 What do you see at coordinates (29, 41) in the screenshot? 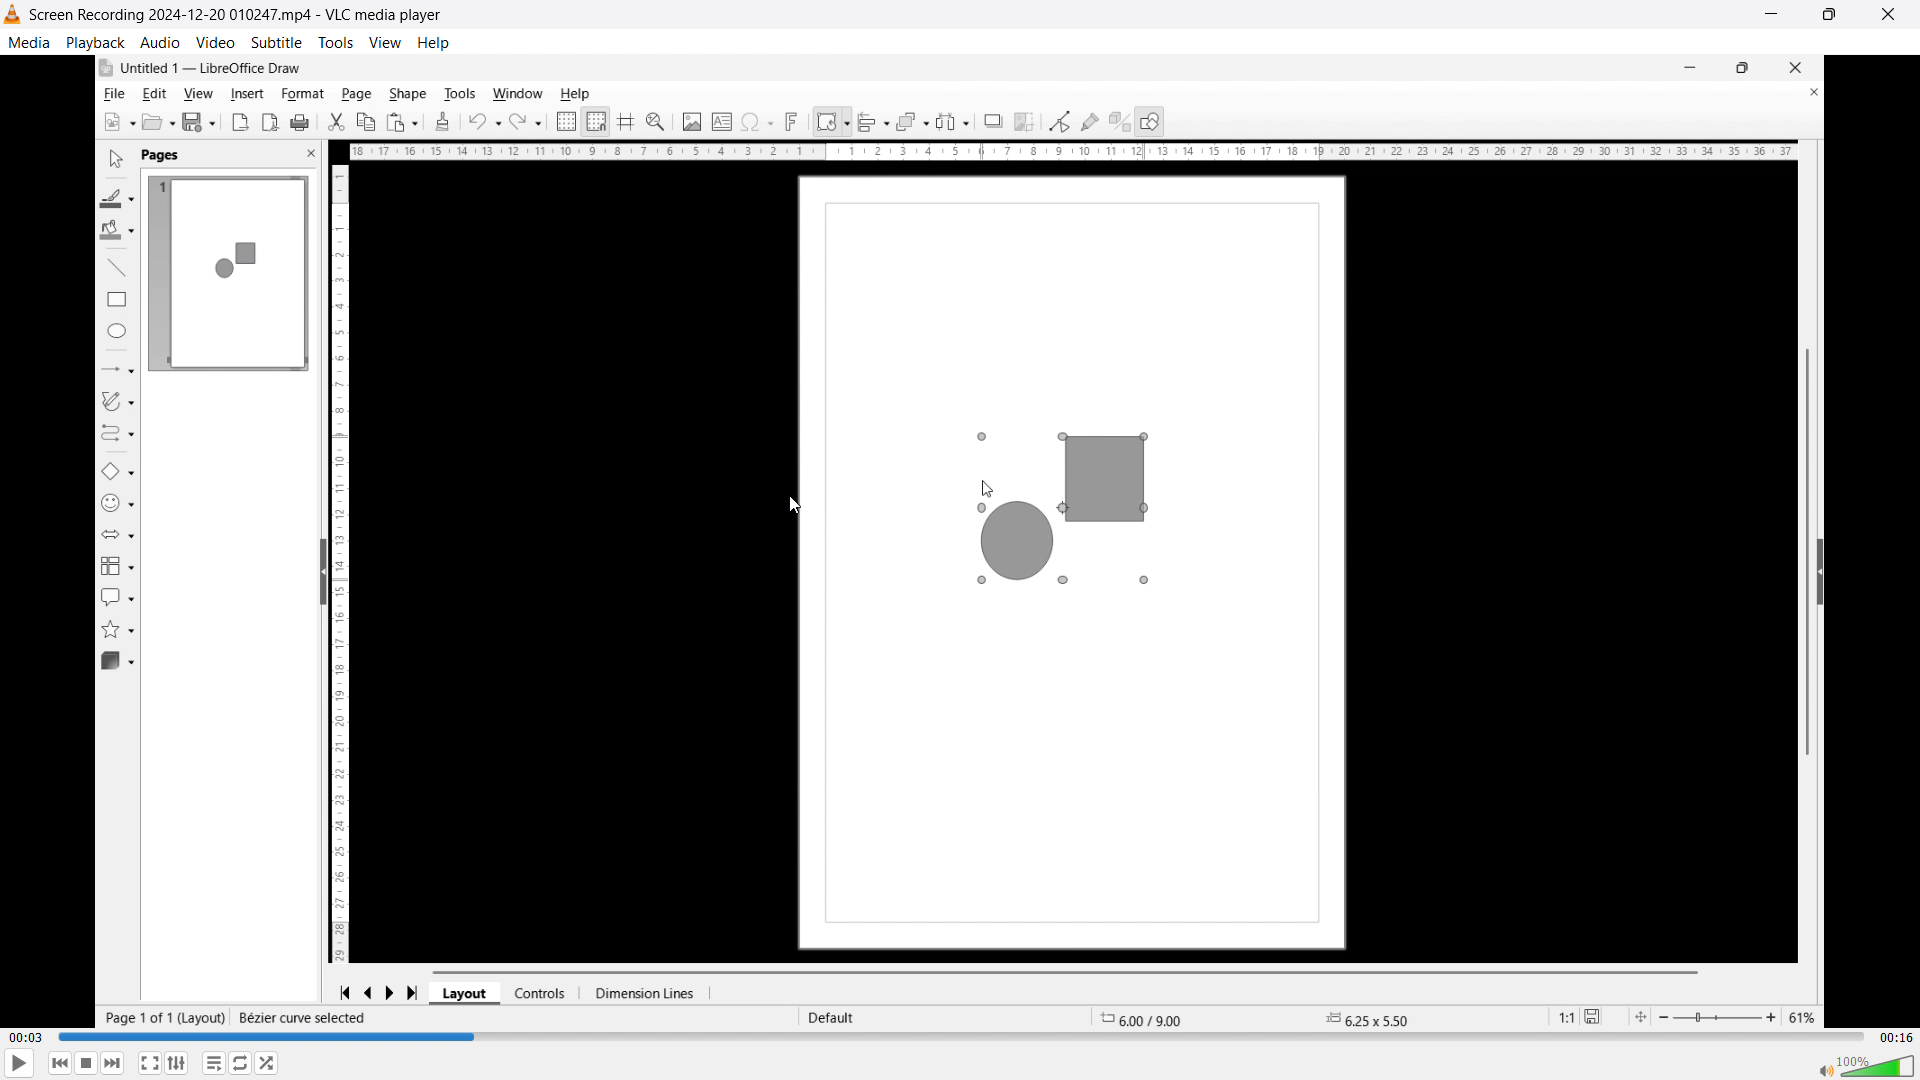
I see `media` at bounding box center [29, 41].